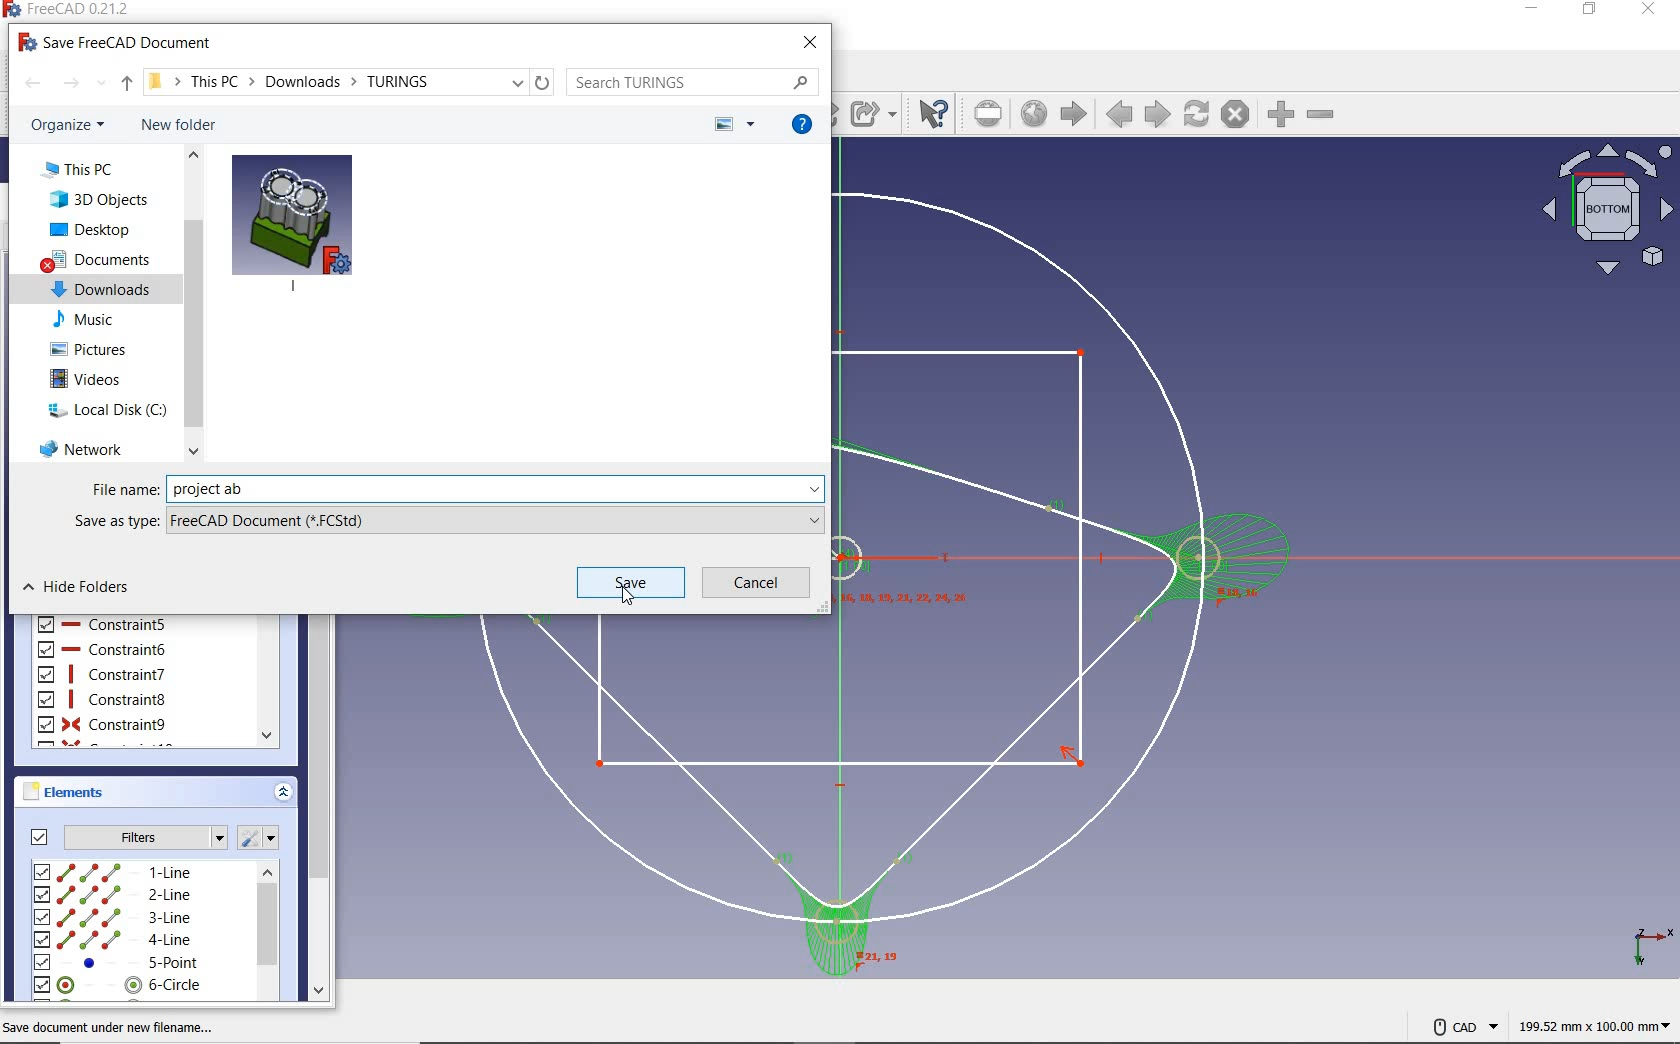  Describe the element at coordinates (98, 199) in the screenshot. I see `3D Objects` at that location.